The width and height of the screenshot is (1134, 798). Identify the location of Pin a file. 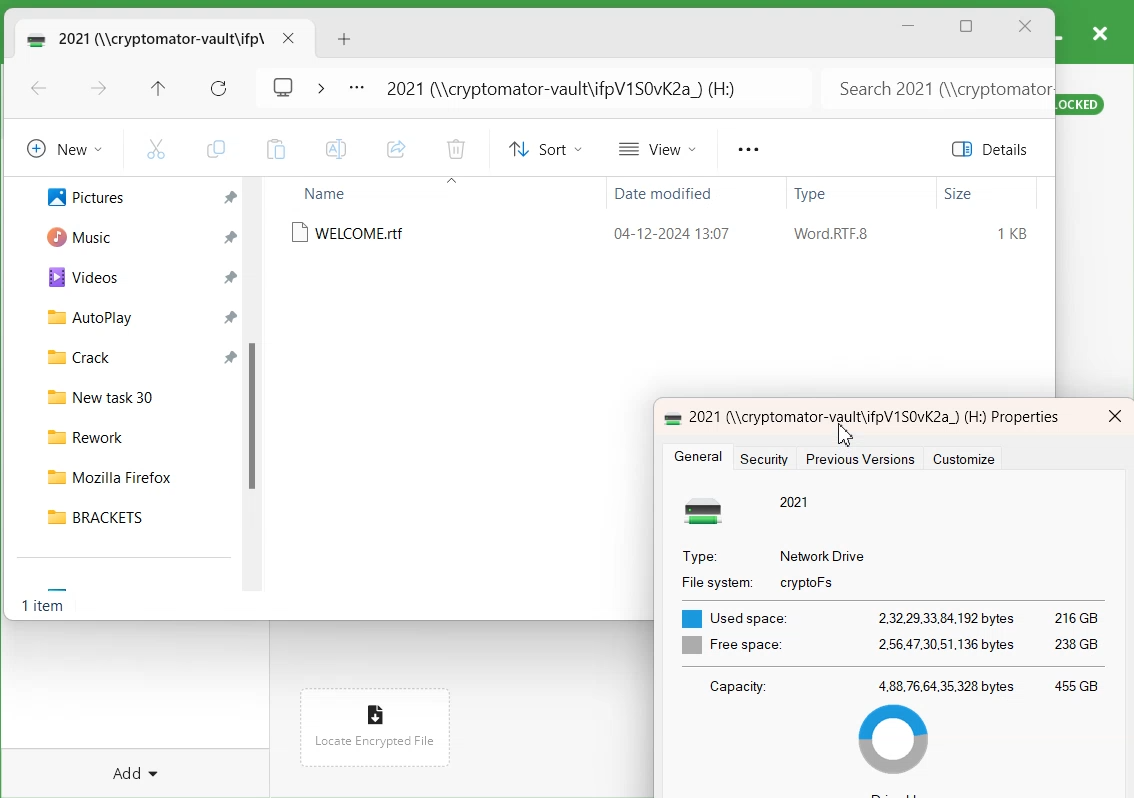
(231, 198).